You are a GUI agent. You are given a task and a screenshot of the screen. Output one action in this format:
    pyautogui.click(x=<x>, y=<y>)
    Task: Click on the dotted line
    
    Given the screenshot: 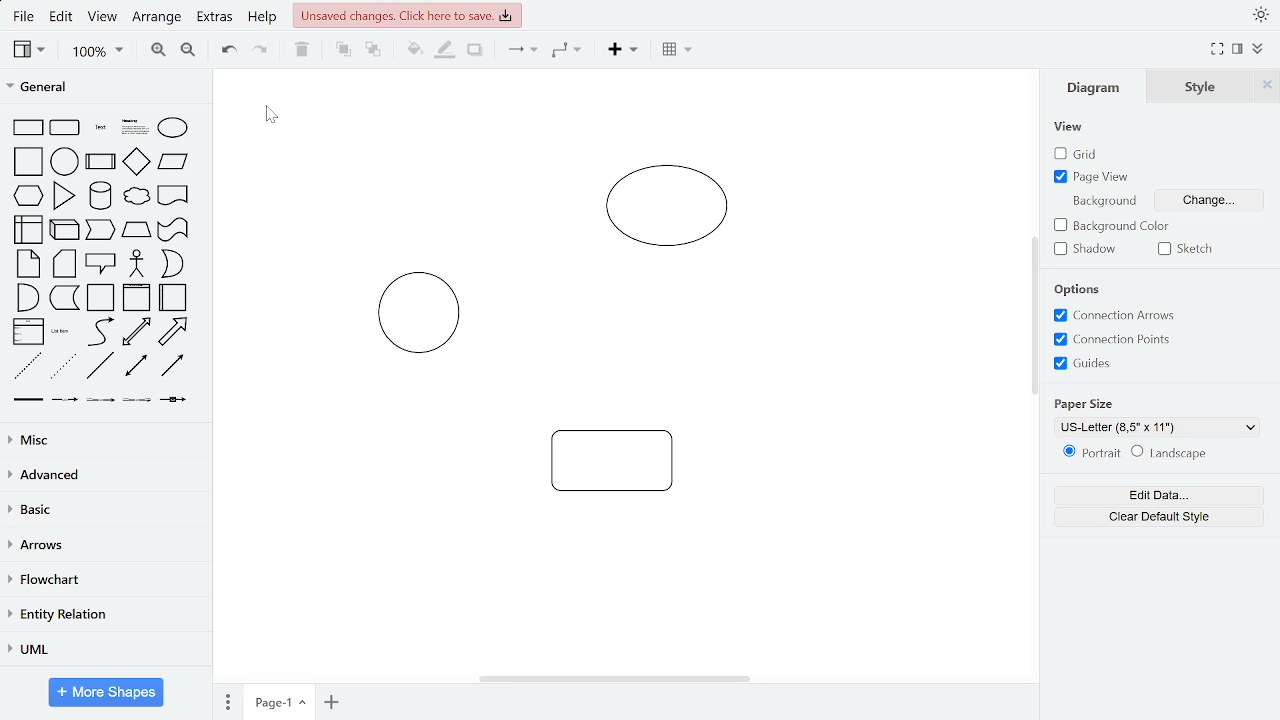 What is the action you would take?
    pyautogui.click(x=64, y=367)
    